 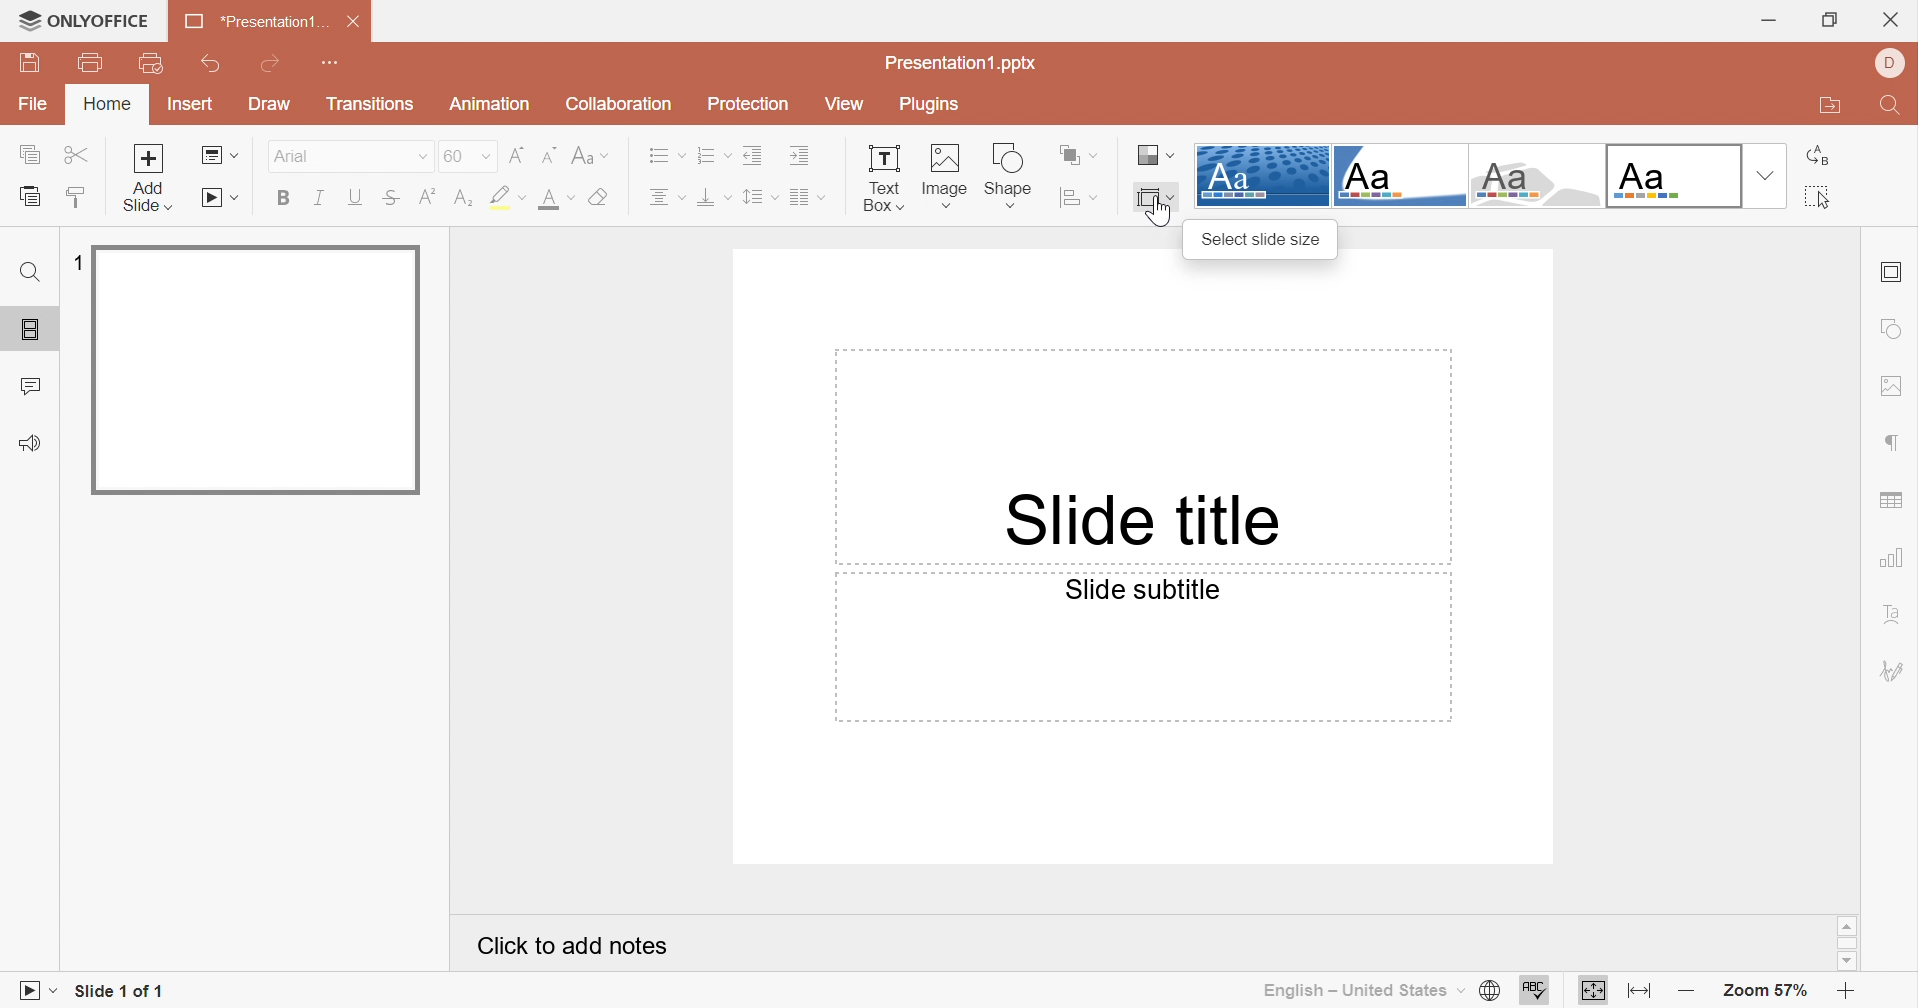 I want to click on Image settings, so click(x=1896, y=385).